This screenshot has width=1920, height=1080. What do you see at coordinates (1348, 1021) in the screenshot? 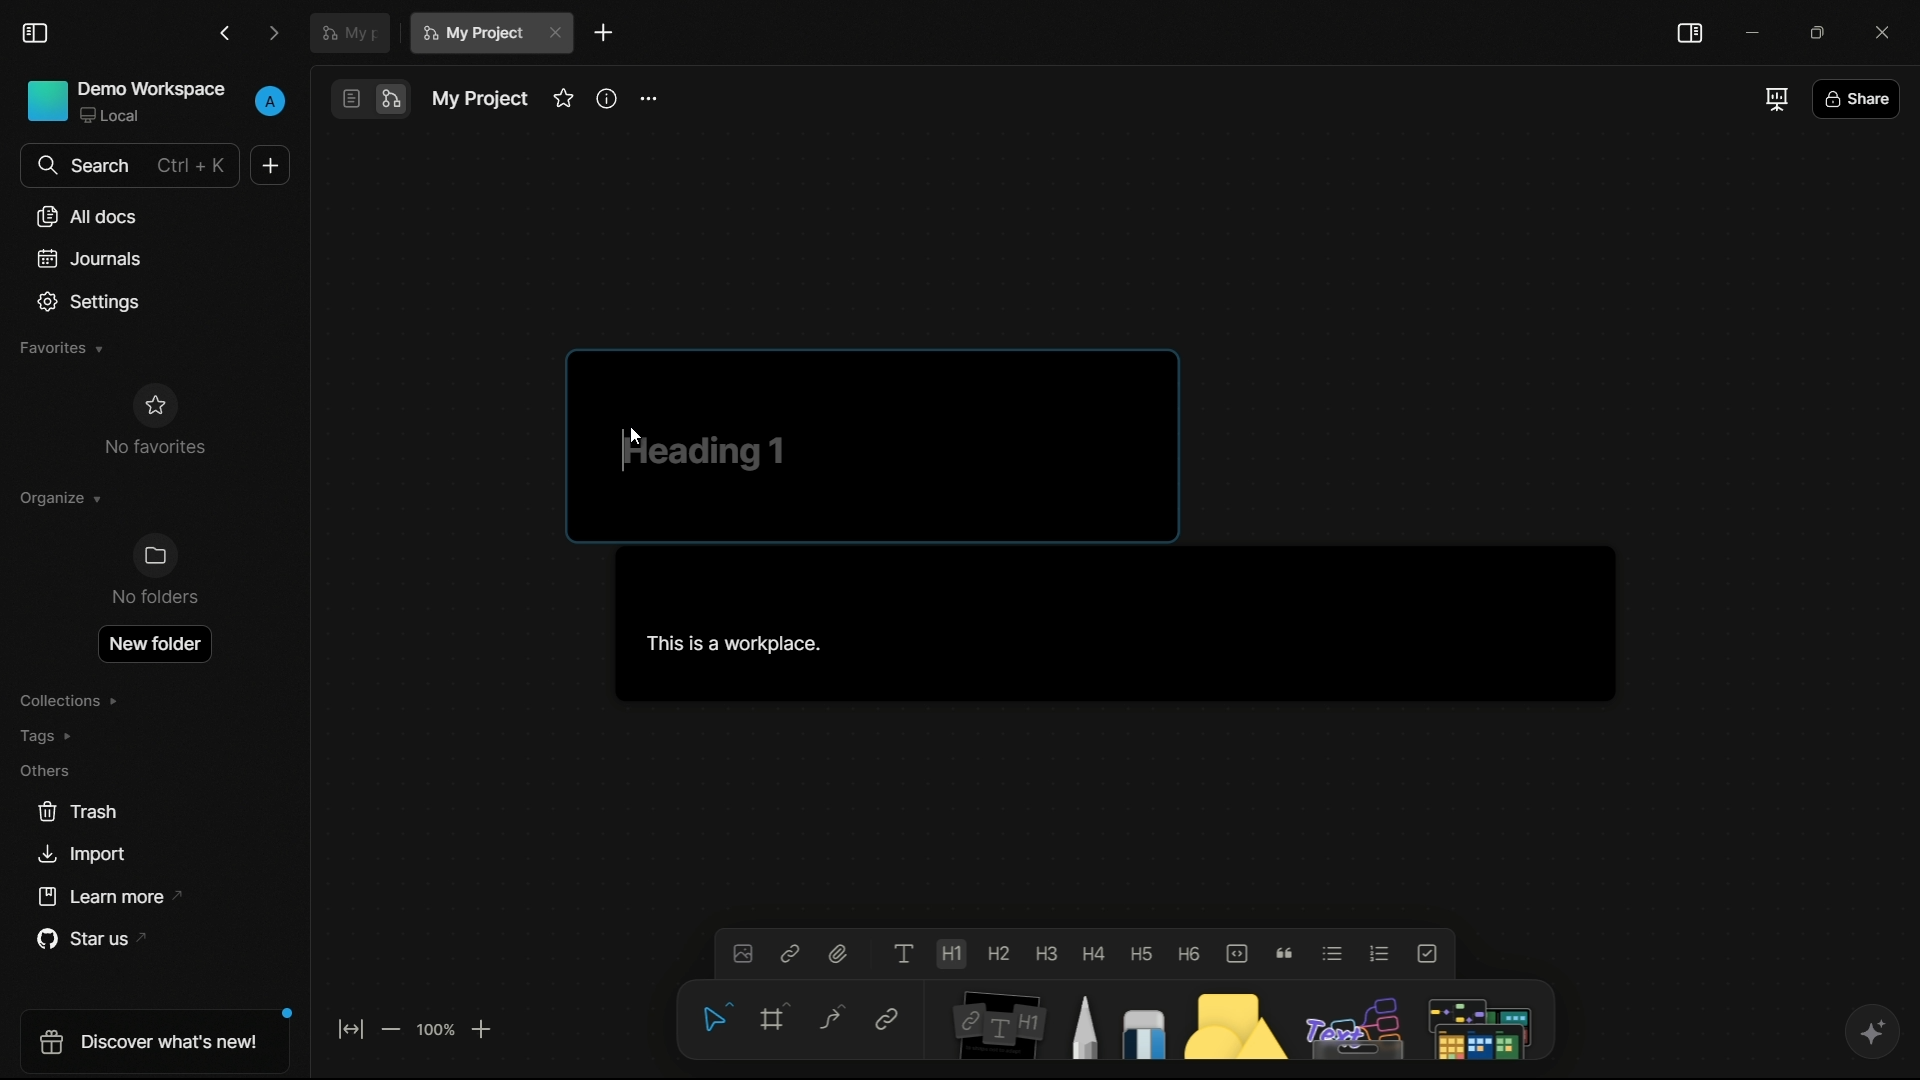
I see `others` at bounding box center [1348, 1021].